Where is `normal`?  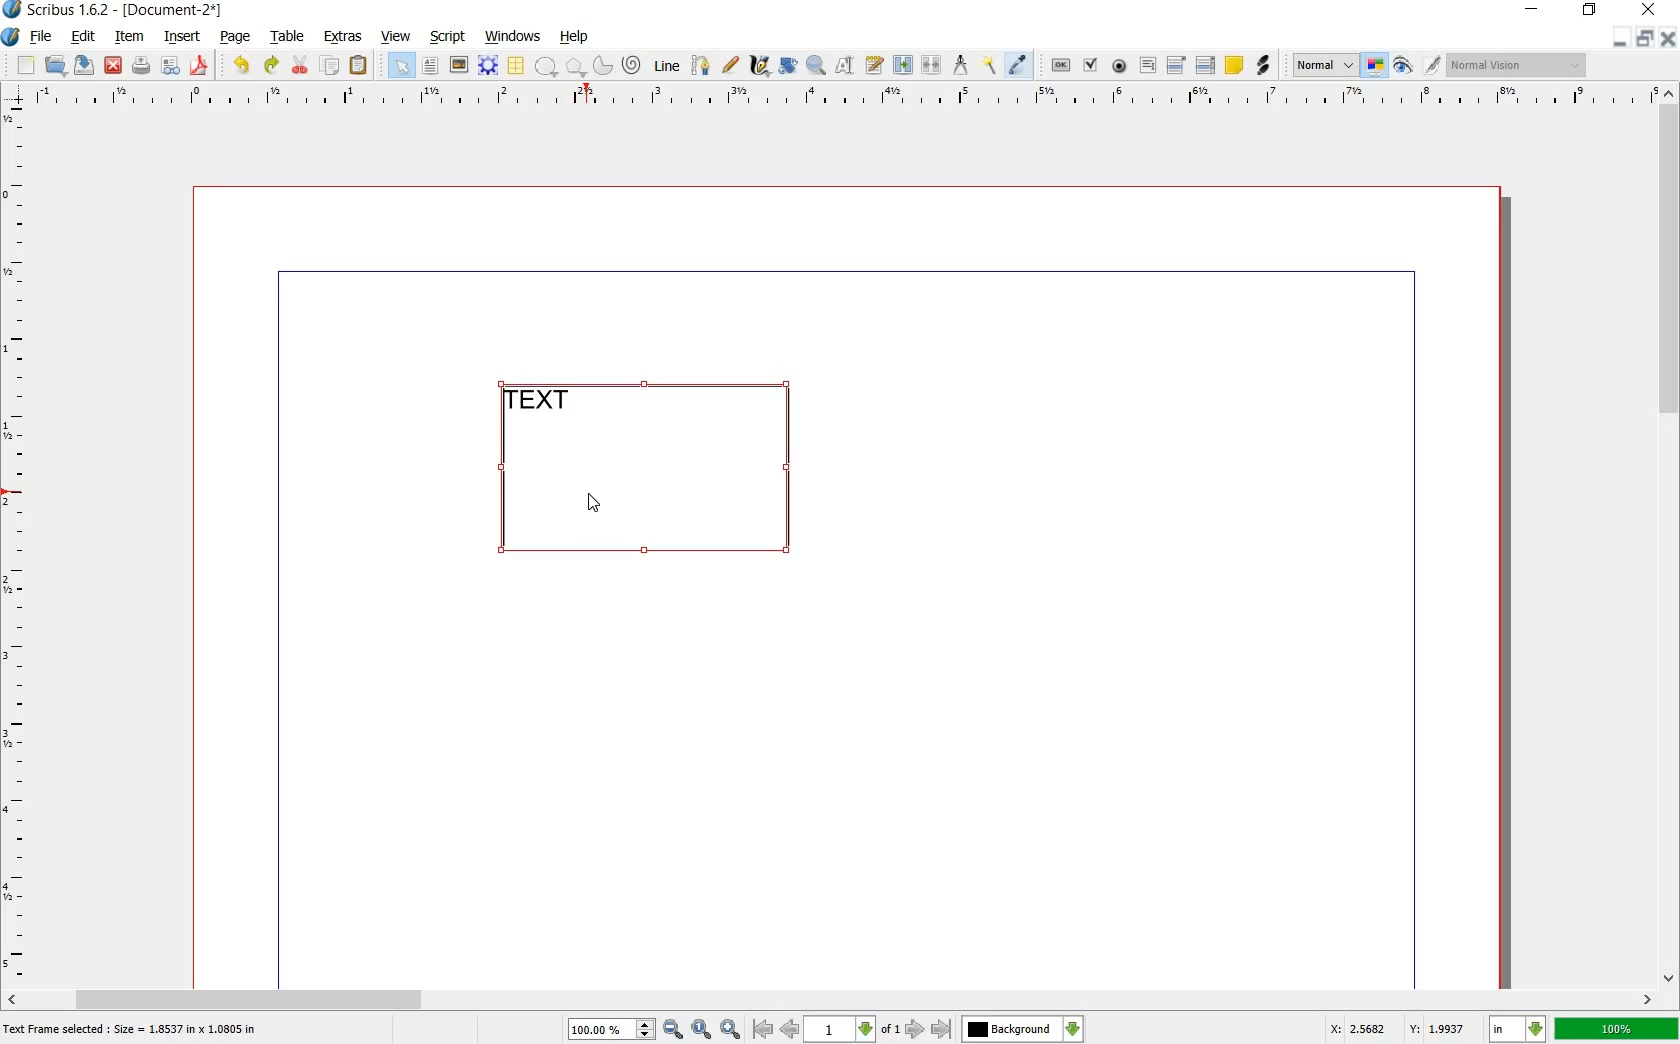
normal is located at coordinates (1325, 66).